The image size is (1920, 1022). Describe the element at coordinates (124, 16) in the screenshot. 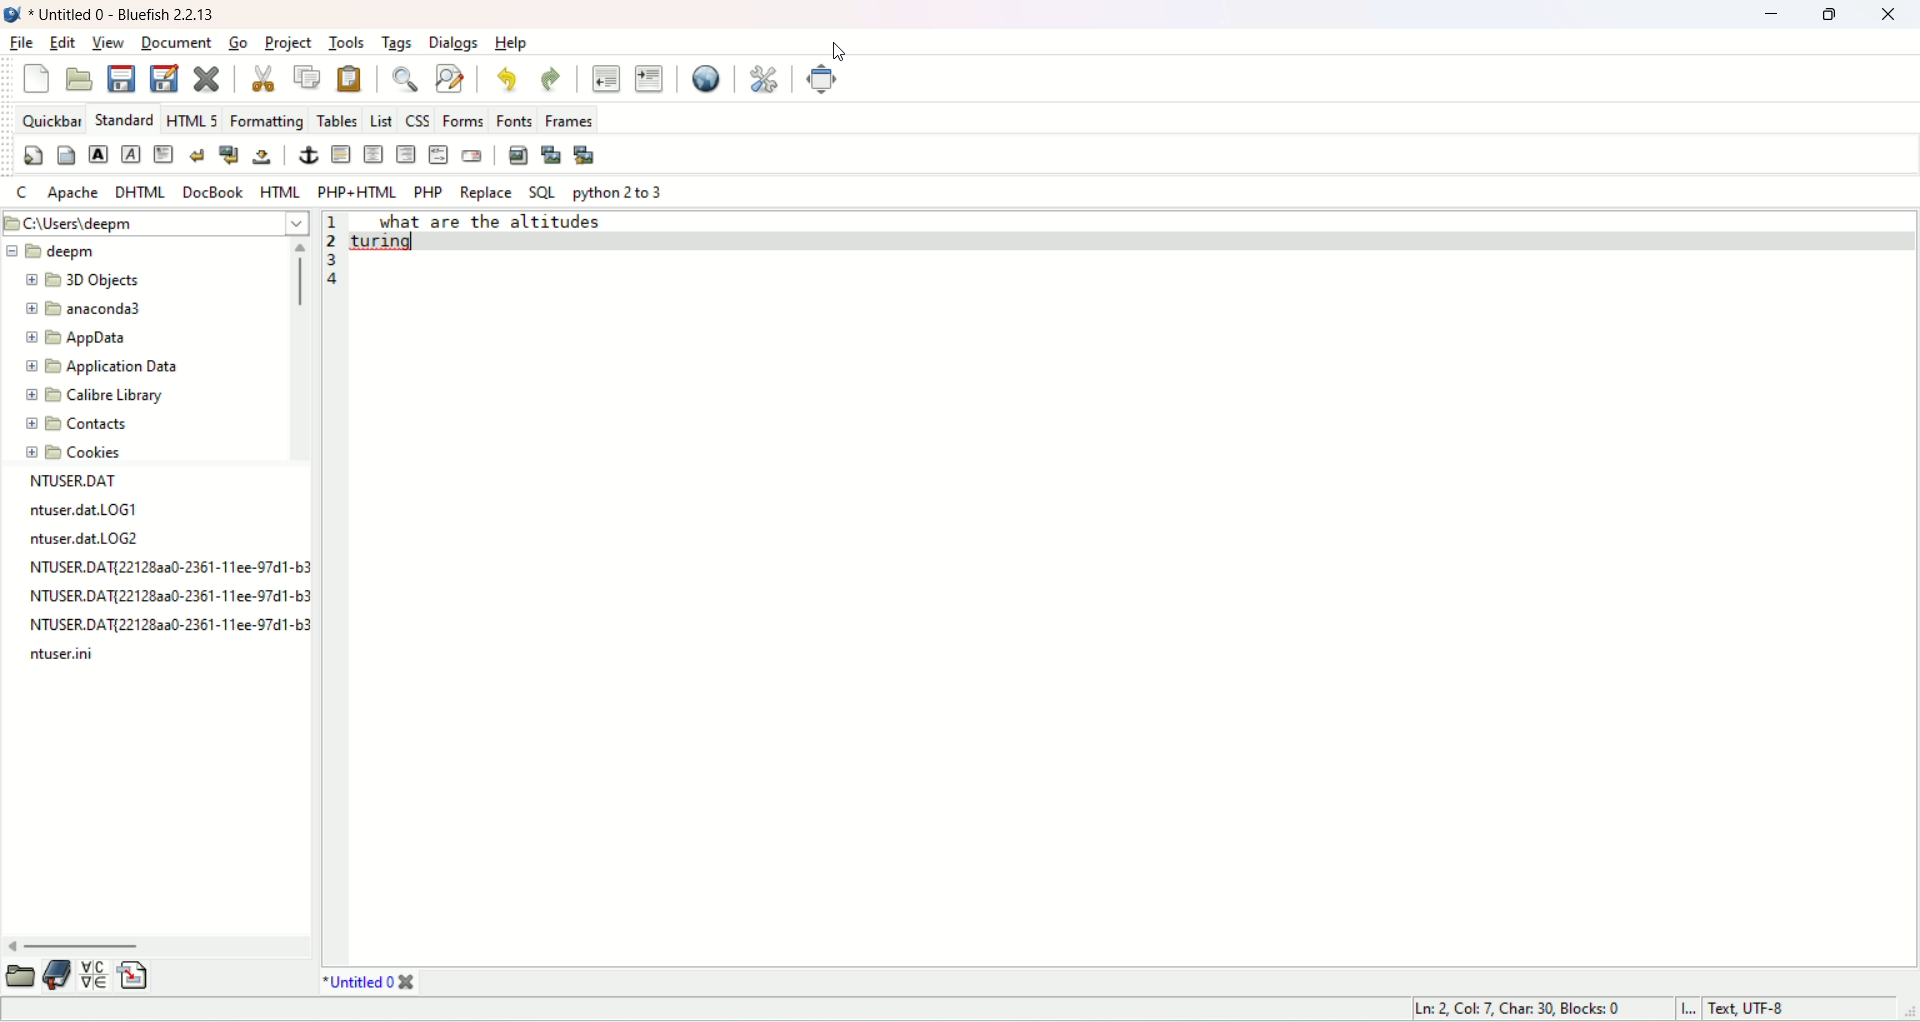

I see `title` at that location.